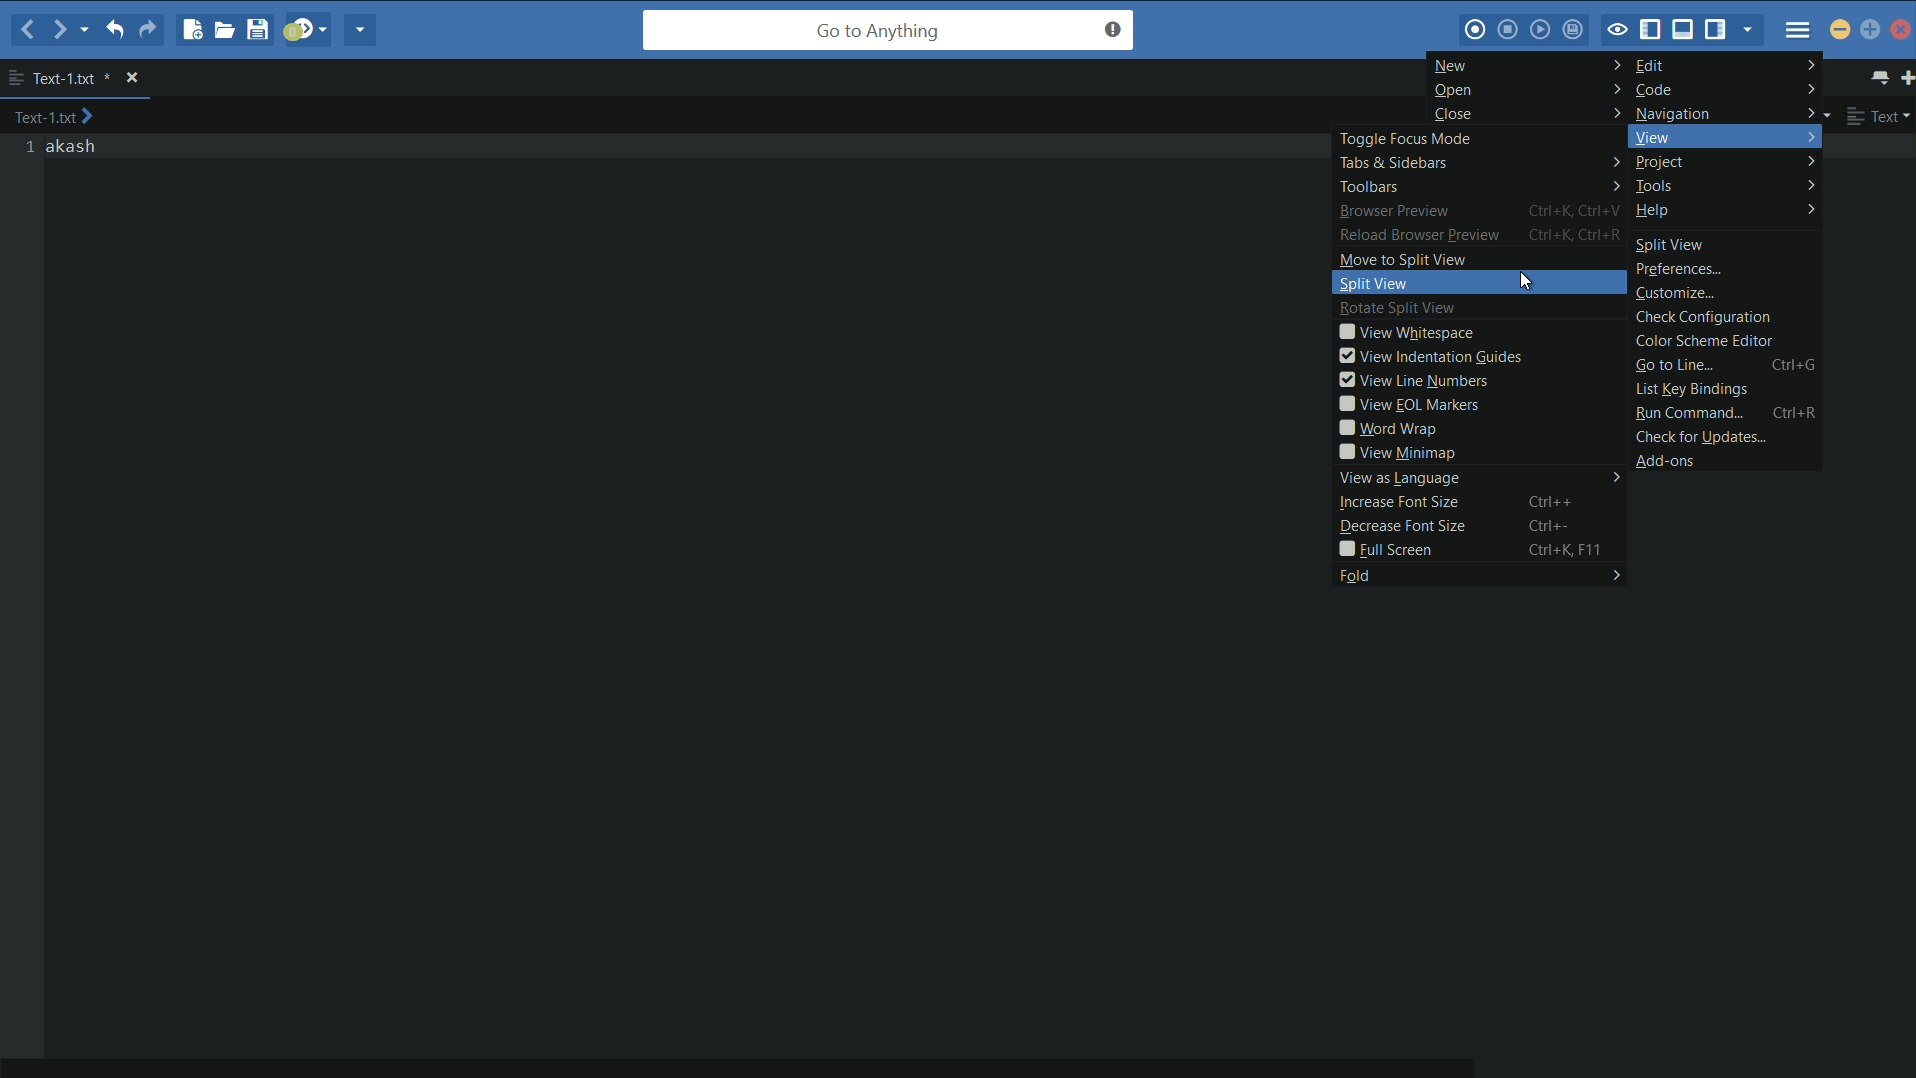 The image size is (1916, 1078). Describe the element at coordinates (1840, 29) in the screenshot. I see `minimize` at that location.